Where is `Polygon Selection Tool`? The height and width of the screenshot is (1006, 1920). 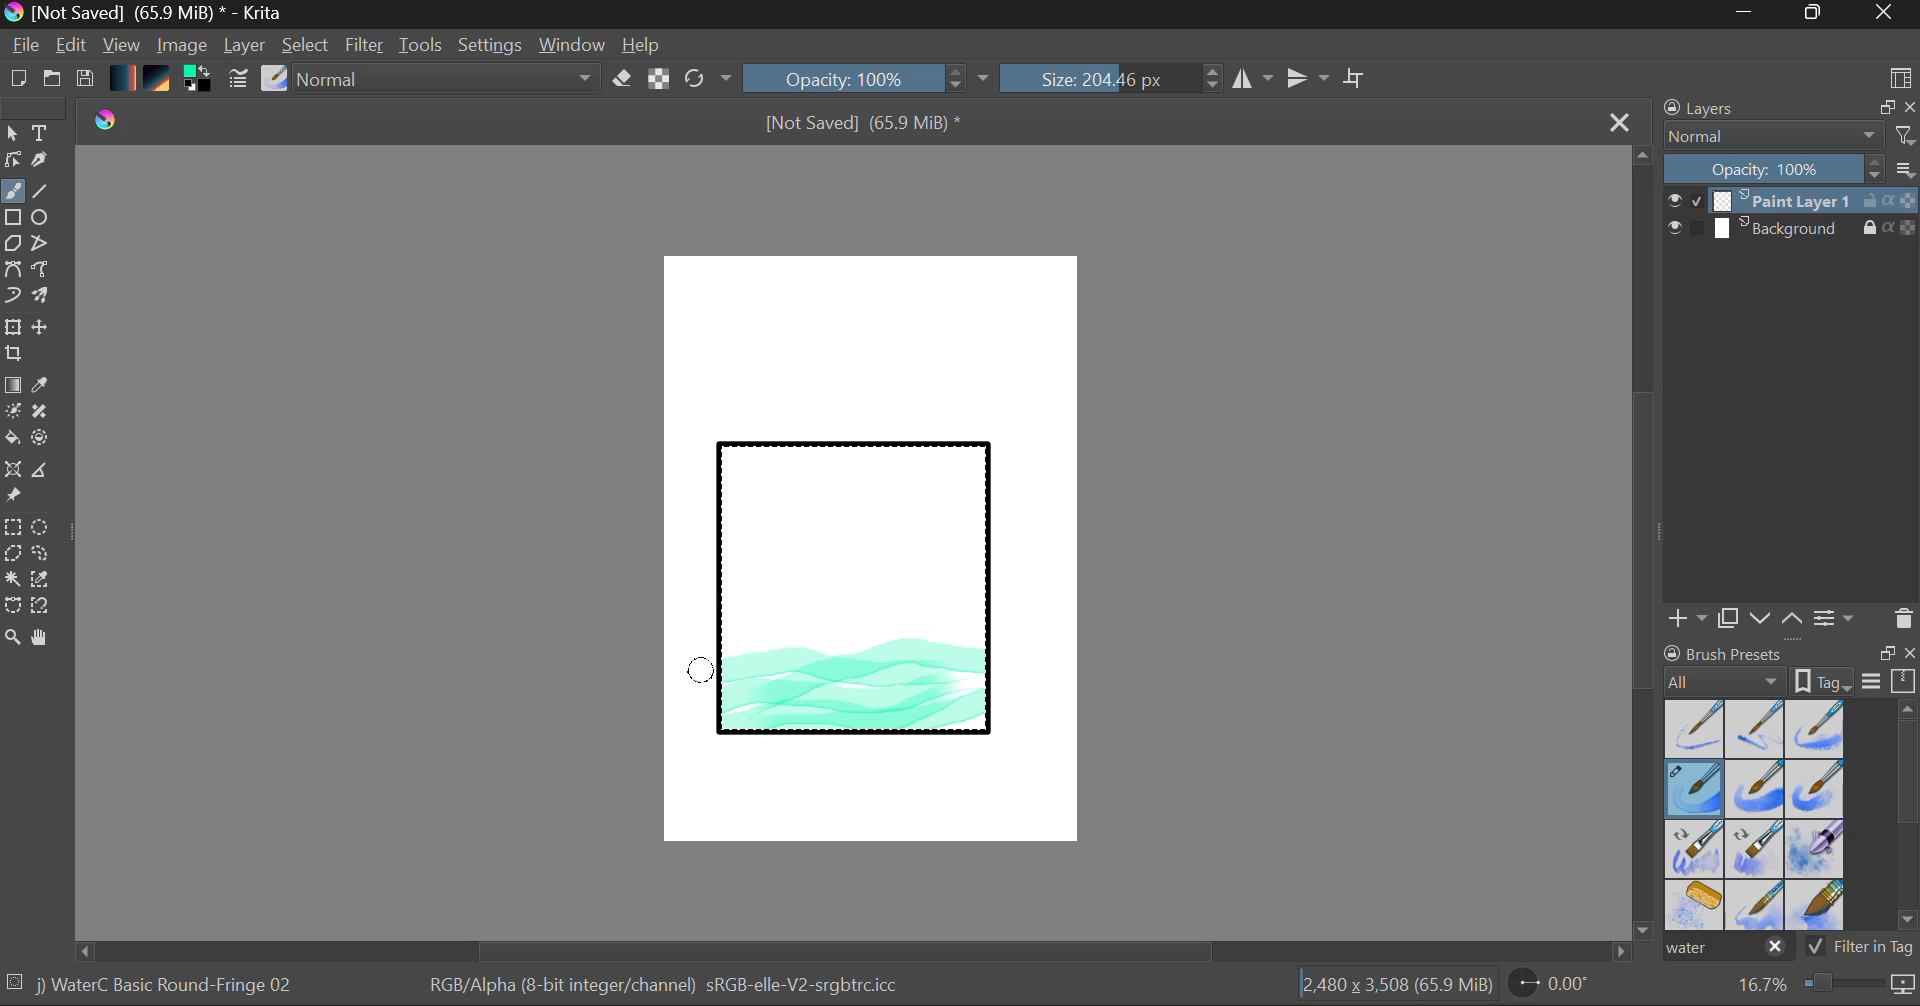 Polygon Selection Tool is located at coordinates (12, 554).